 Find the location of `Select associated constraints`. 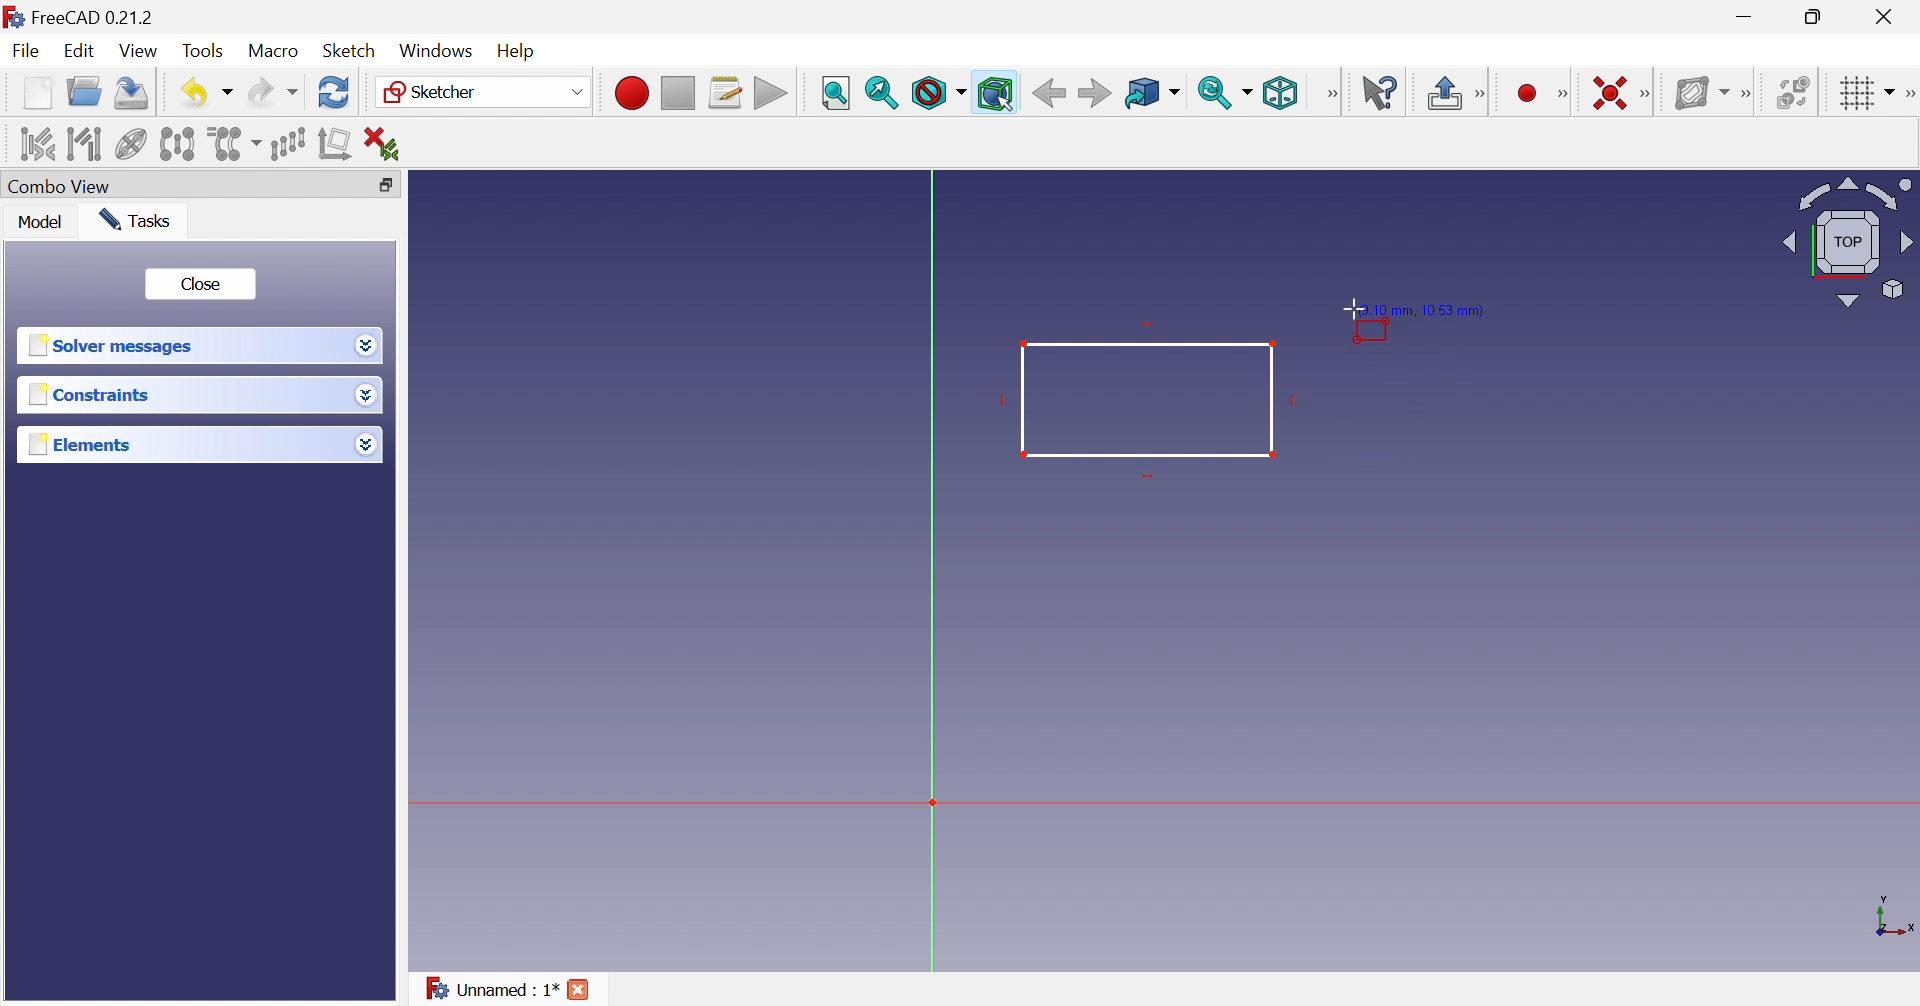

Select associated constraints is located at coordinates (38, 143).